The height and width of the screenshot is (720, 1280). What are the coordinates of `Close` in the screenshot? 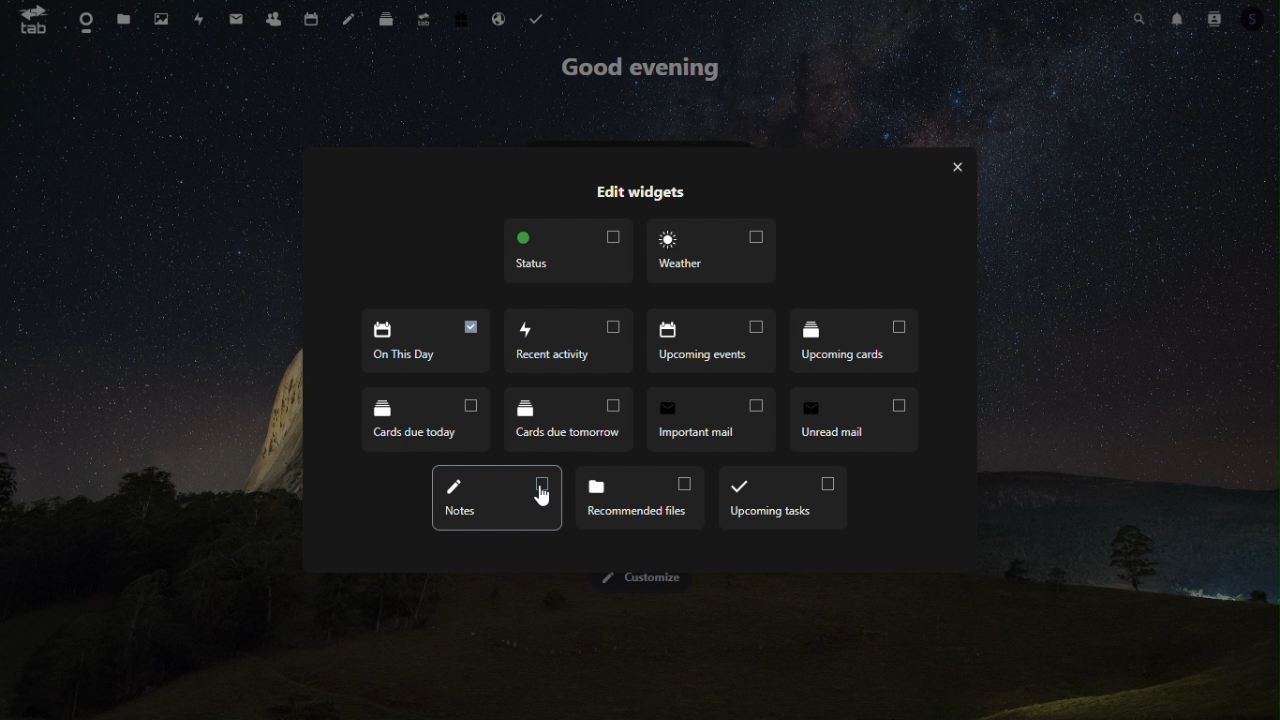 It's located at (959, 167).